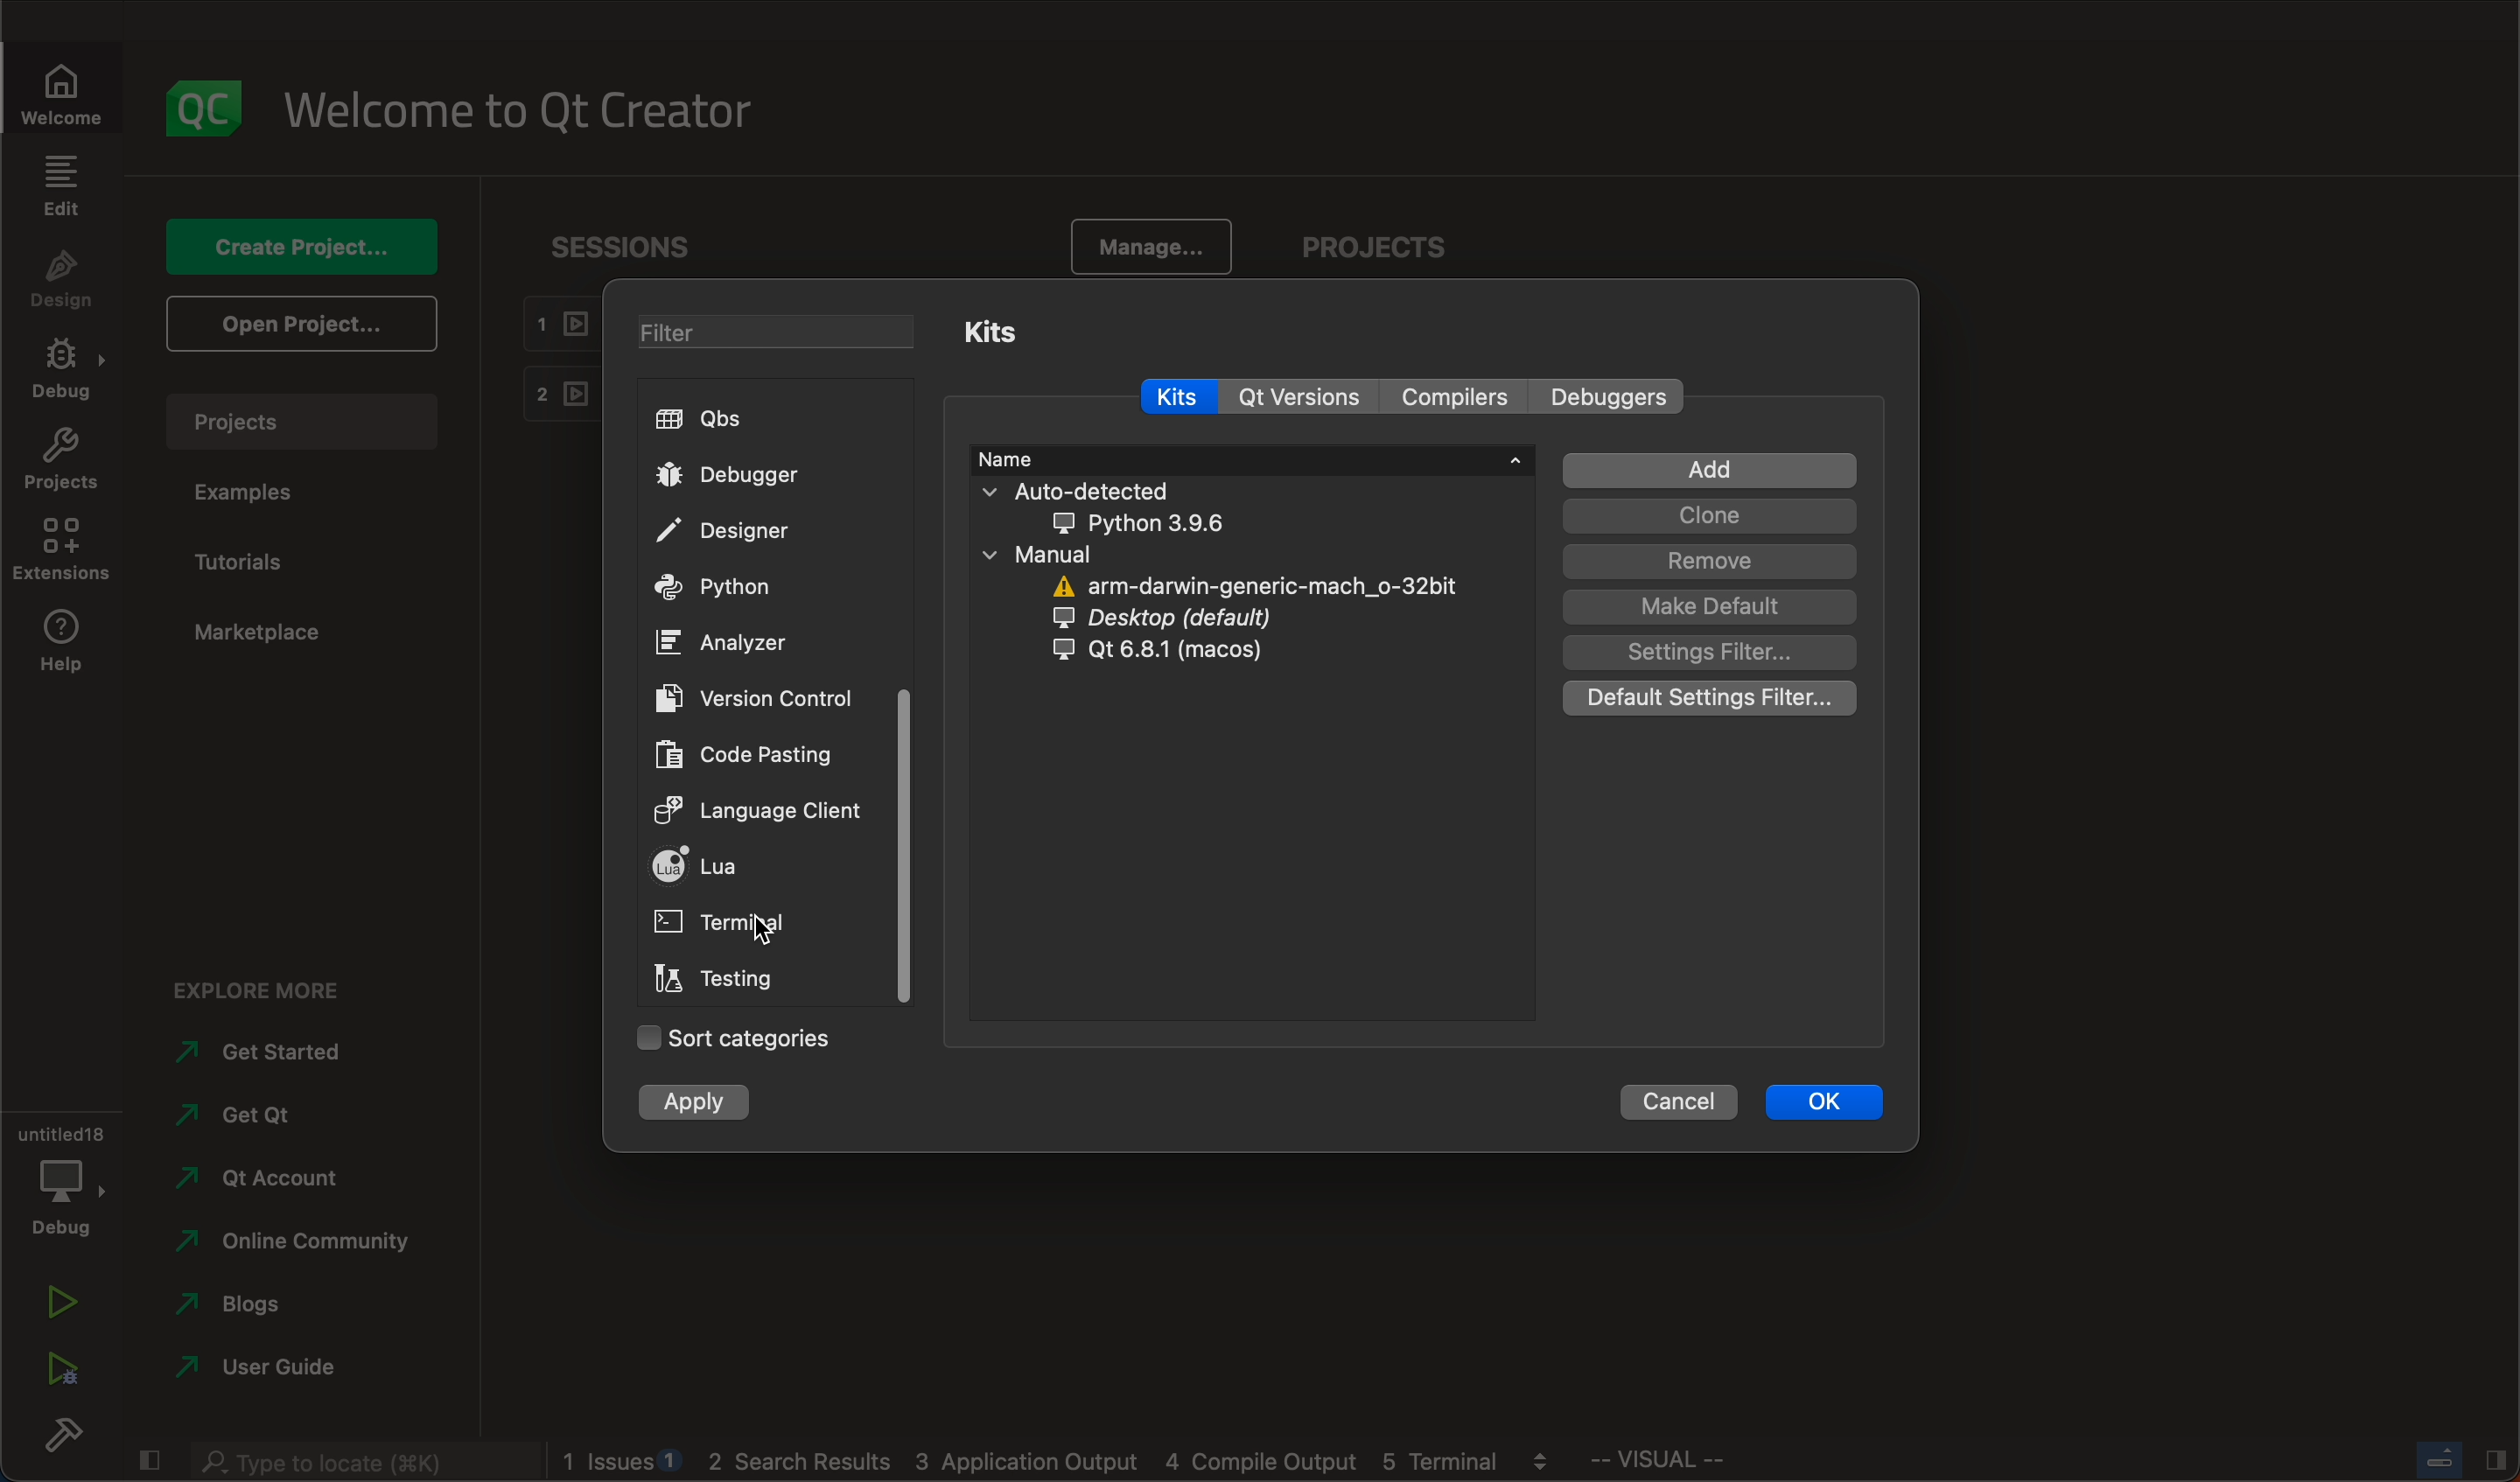 This screenshot has height=1482, width=2520. I want to click on version, so click(766, 695).